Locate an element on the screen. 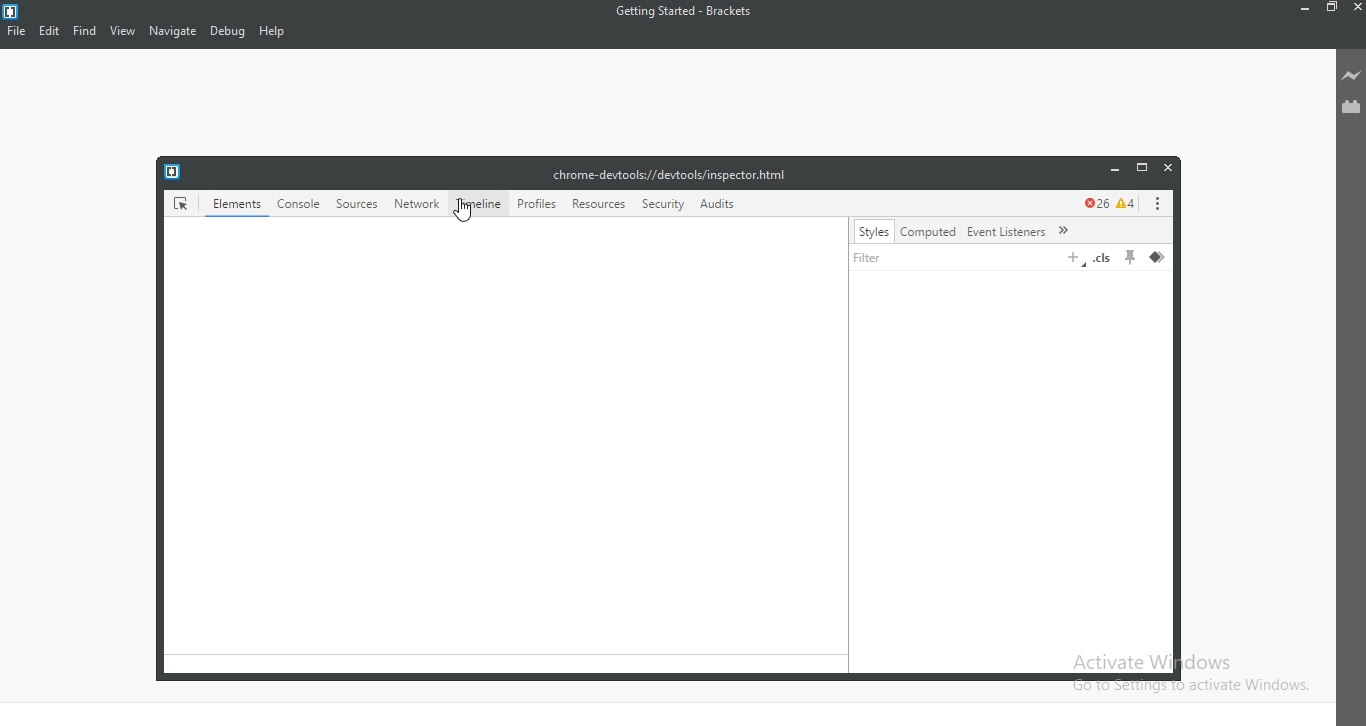 The image size is (1366, 726). Audit is located at coordinates (725, 203).